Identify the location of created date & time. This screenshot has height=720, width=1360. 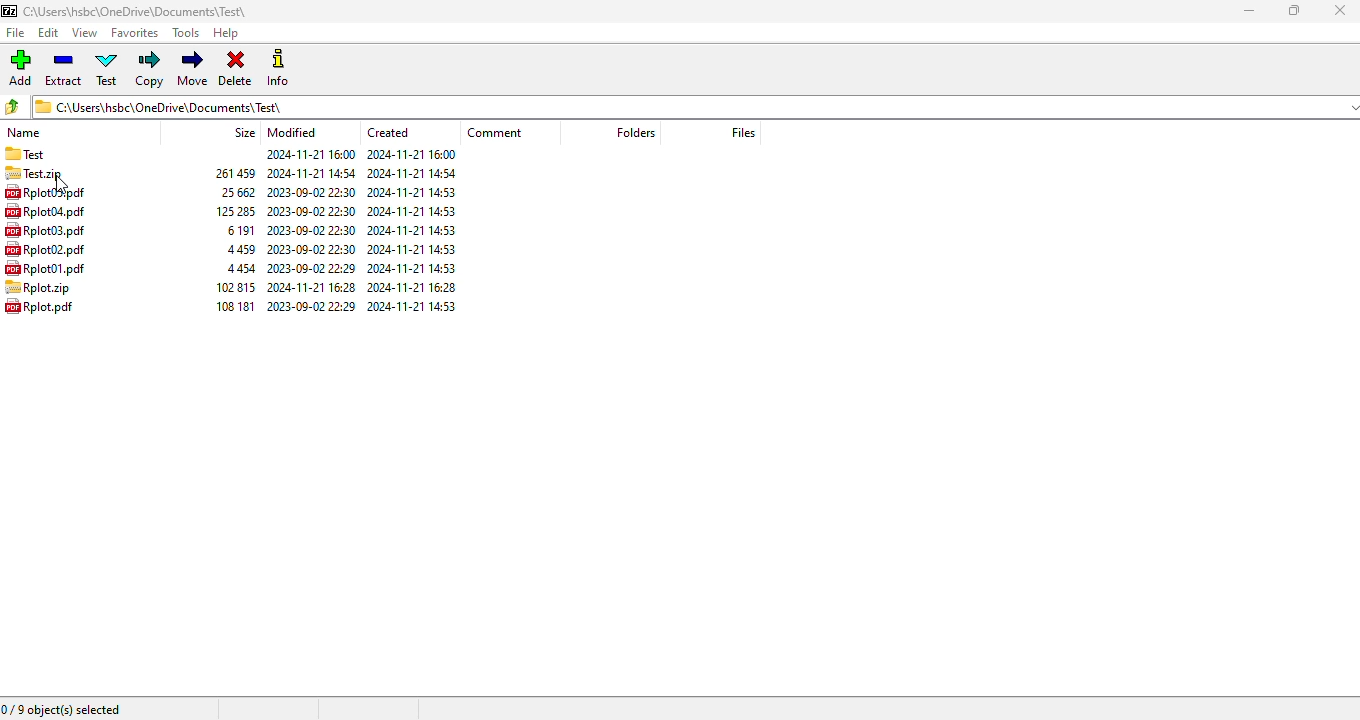
(411, 305).